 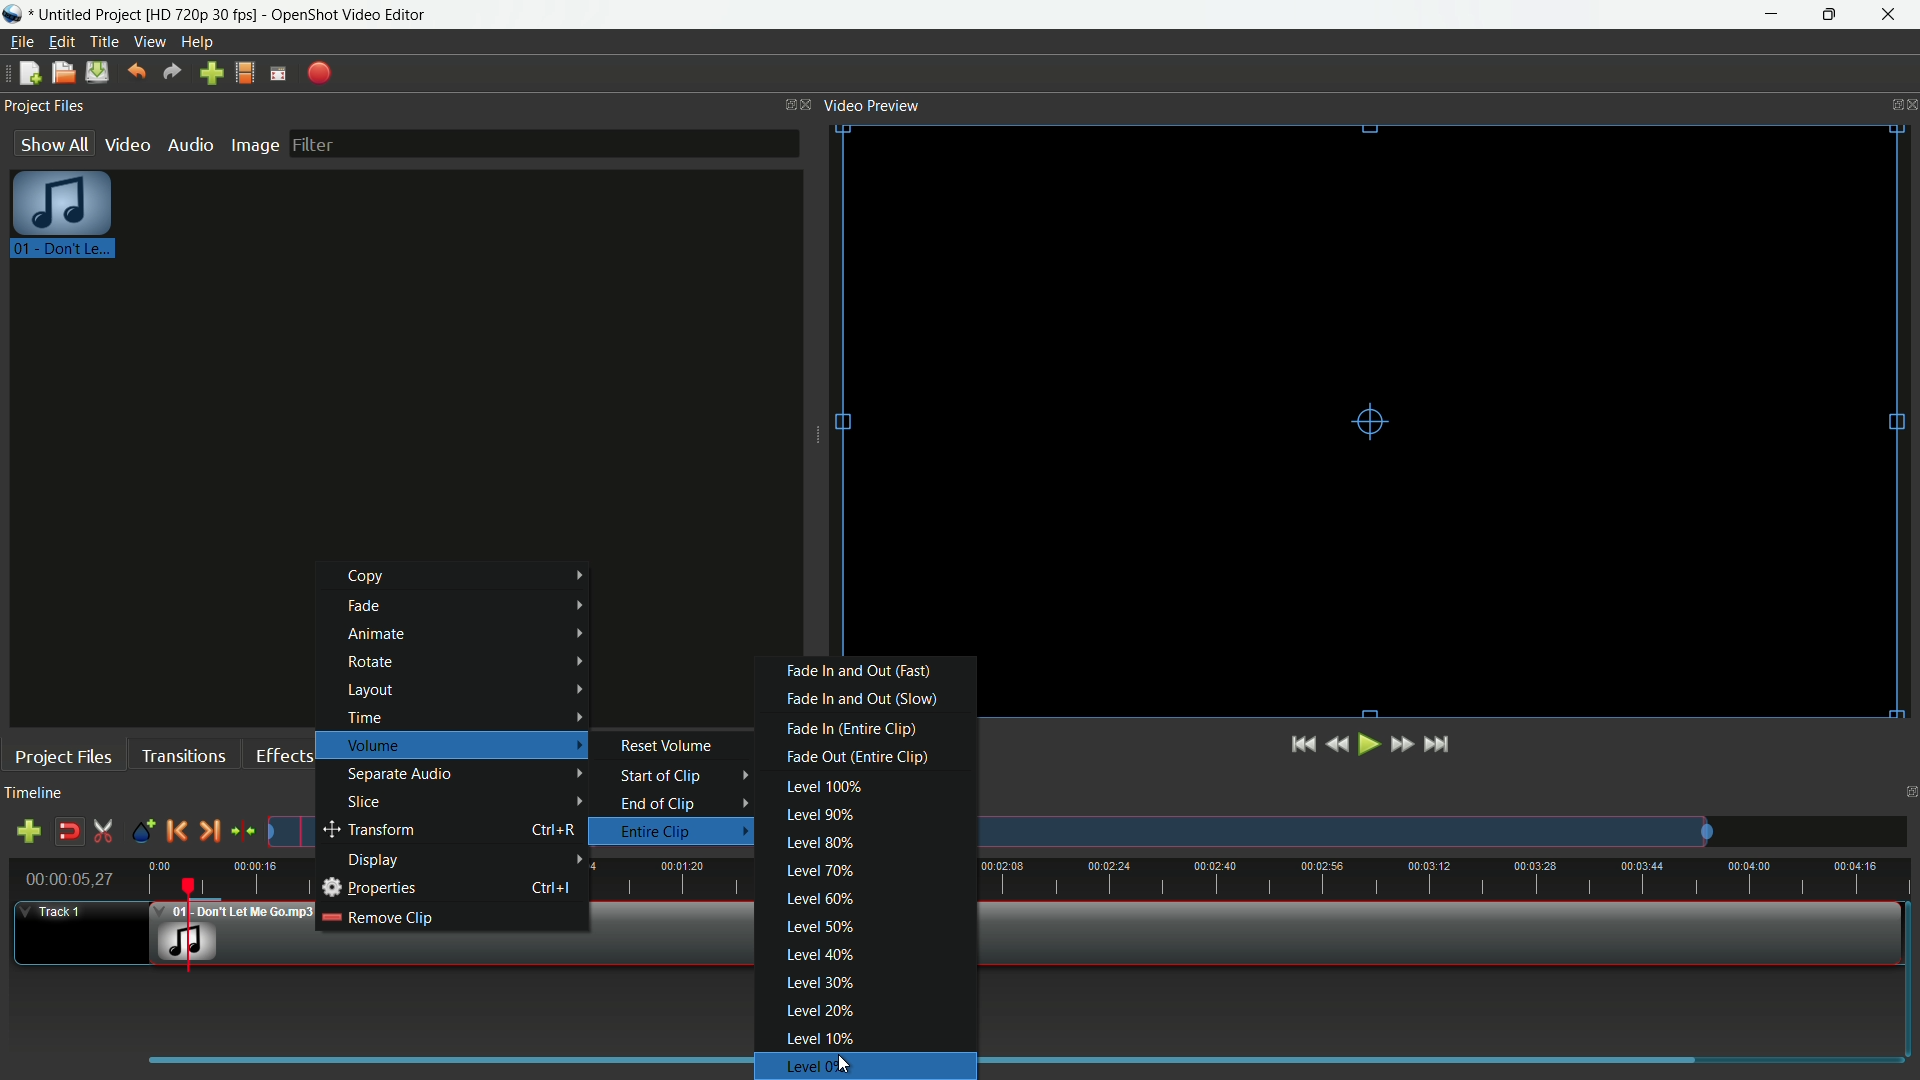 I want to click on close timeline, so click(x=1908, y=795).